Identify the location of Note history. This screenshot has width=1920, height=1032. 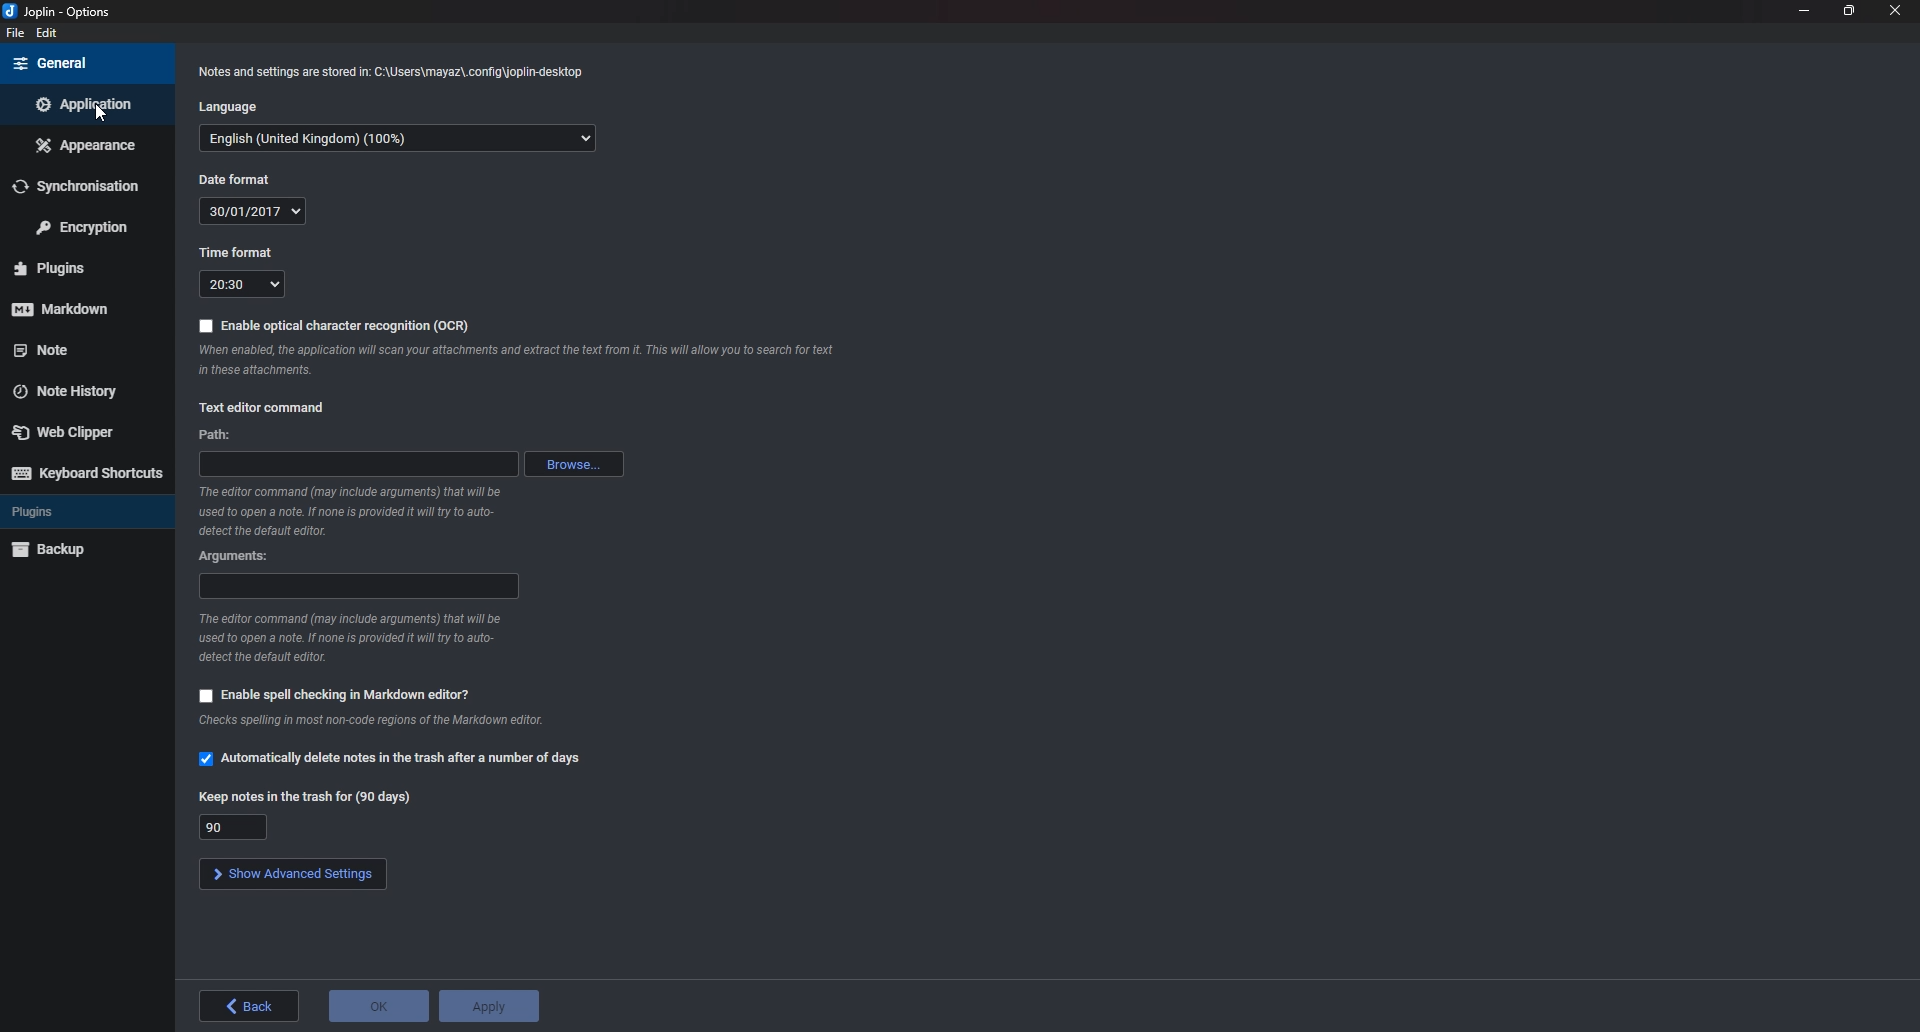
(75, 392).